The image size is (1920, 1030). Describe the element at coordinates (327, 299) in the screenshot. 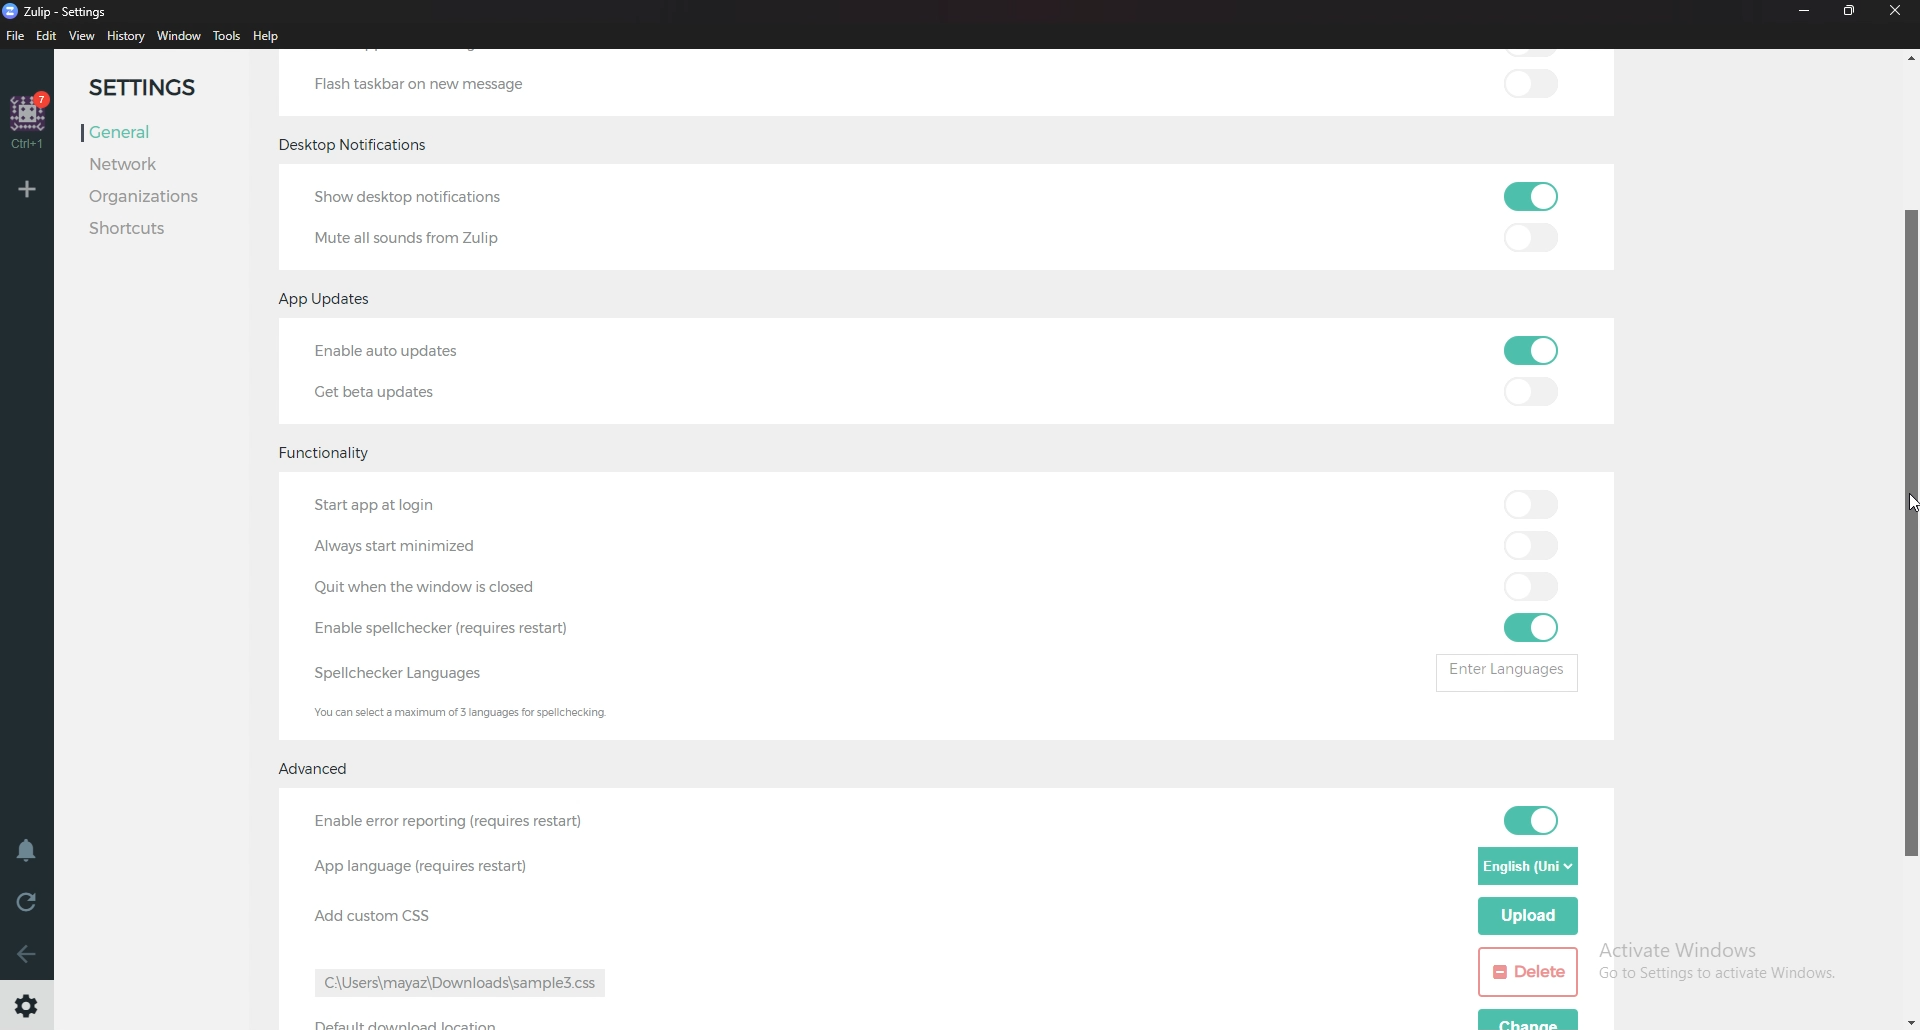

I see `app updates` at that location.